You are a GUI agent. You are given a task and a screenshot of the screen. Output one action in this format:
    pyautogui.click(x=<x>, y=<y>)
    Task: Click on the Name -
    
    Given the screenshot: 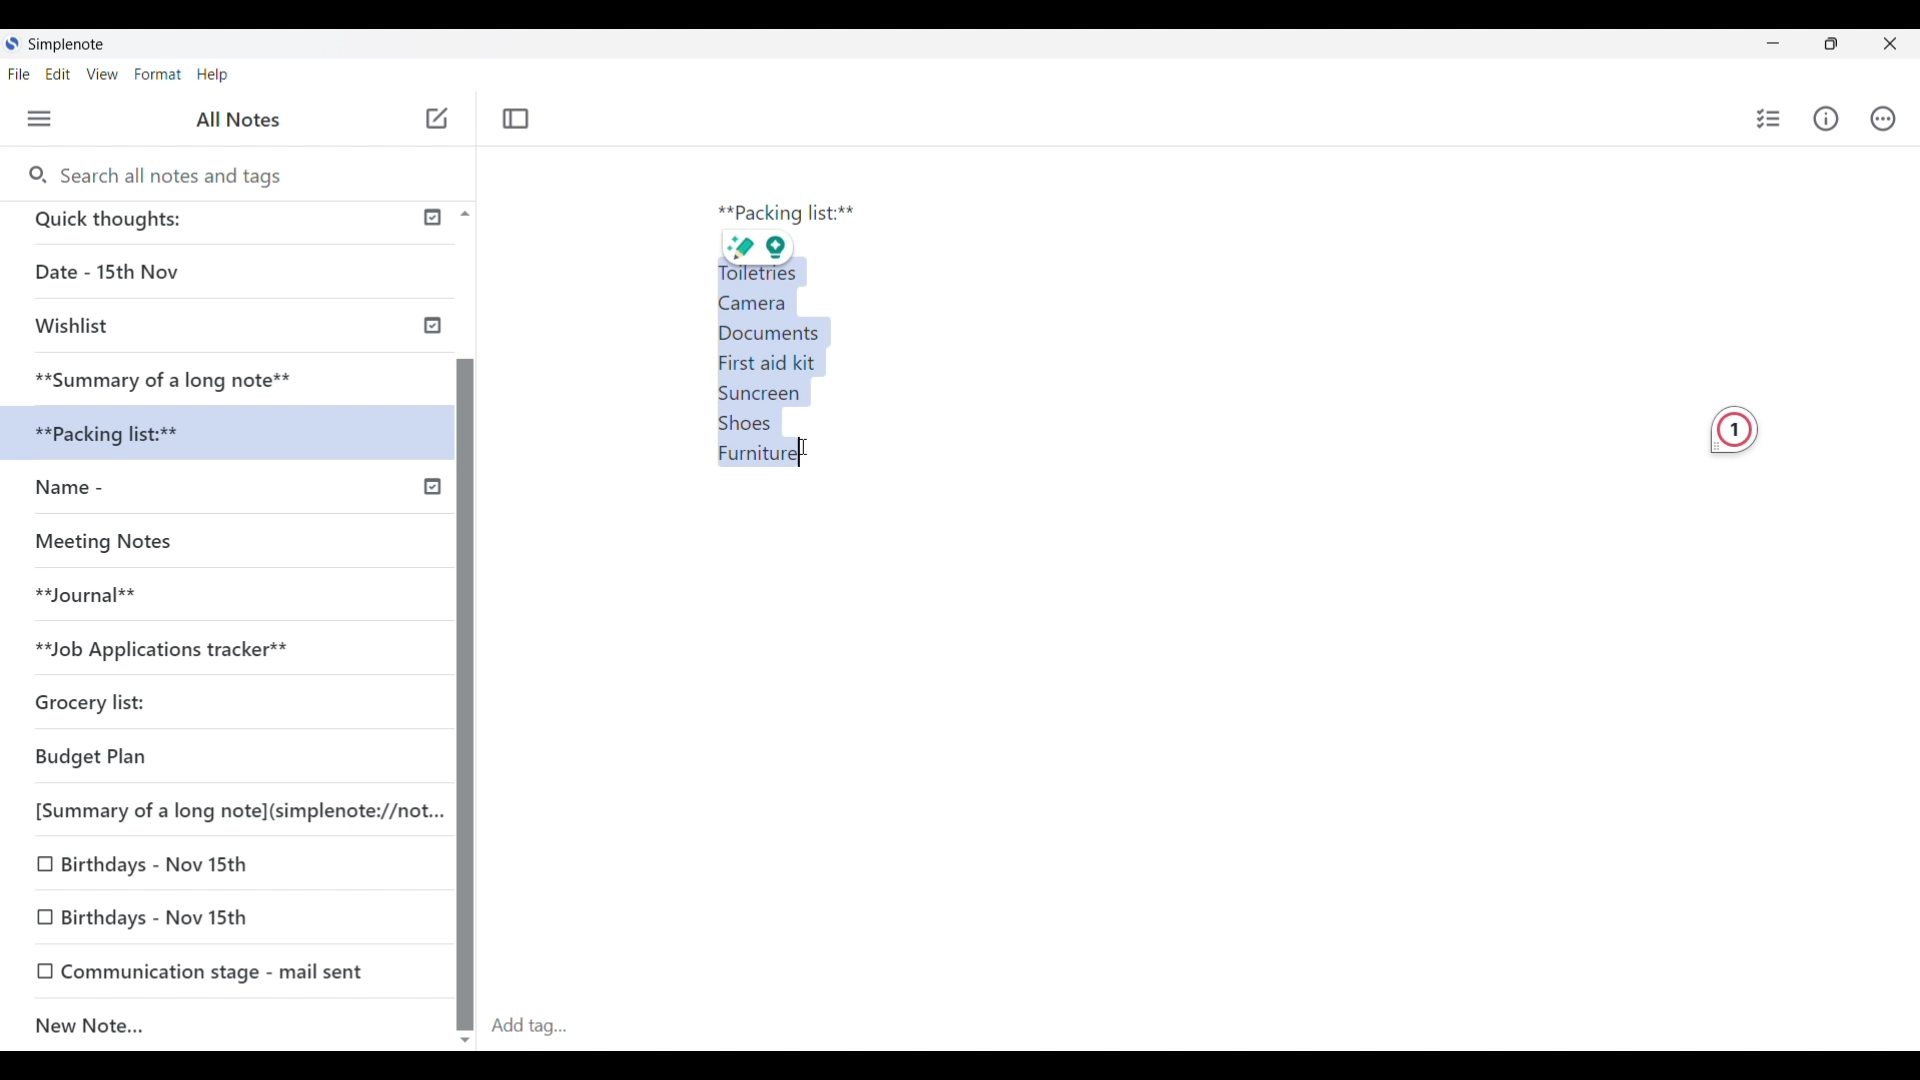 What is the action you would take?
    pyautogui.click(x=112, y=490)
    